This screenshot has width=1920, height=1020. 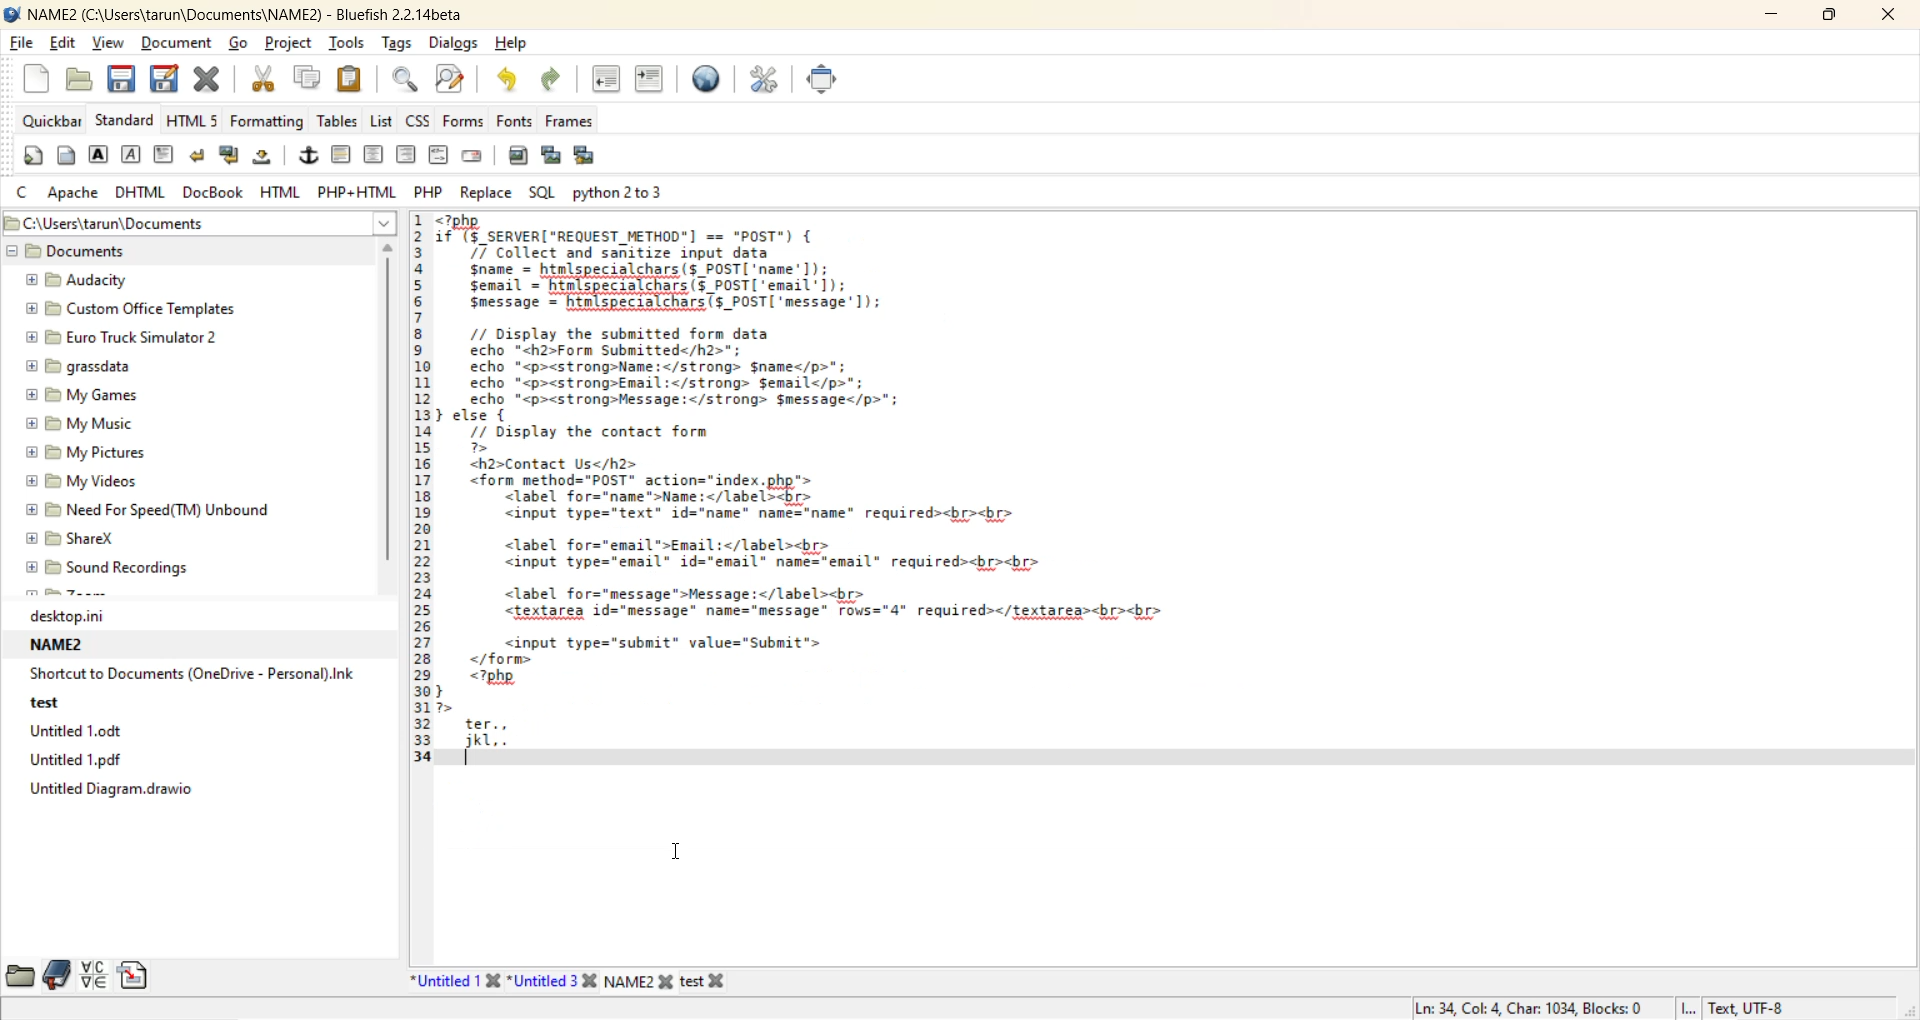 What do you see at coordinates (1824, 18) in the screenshot?
I see `maximize` at bounding box center [1824, 18].